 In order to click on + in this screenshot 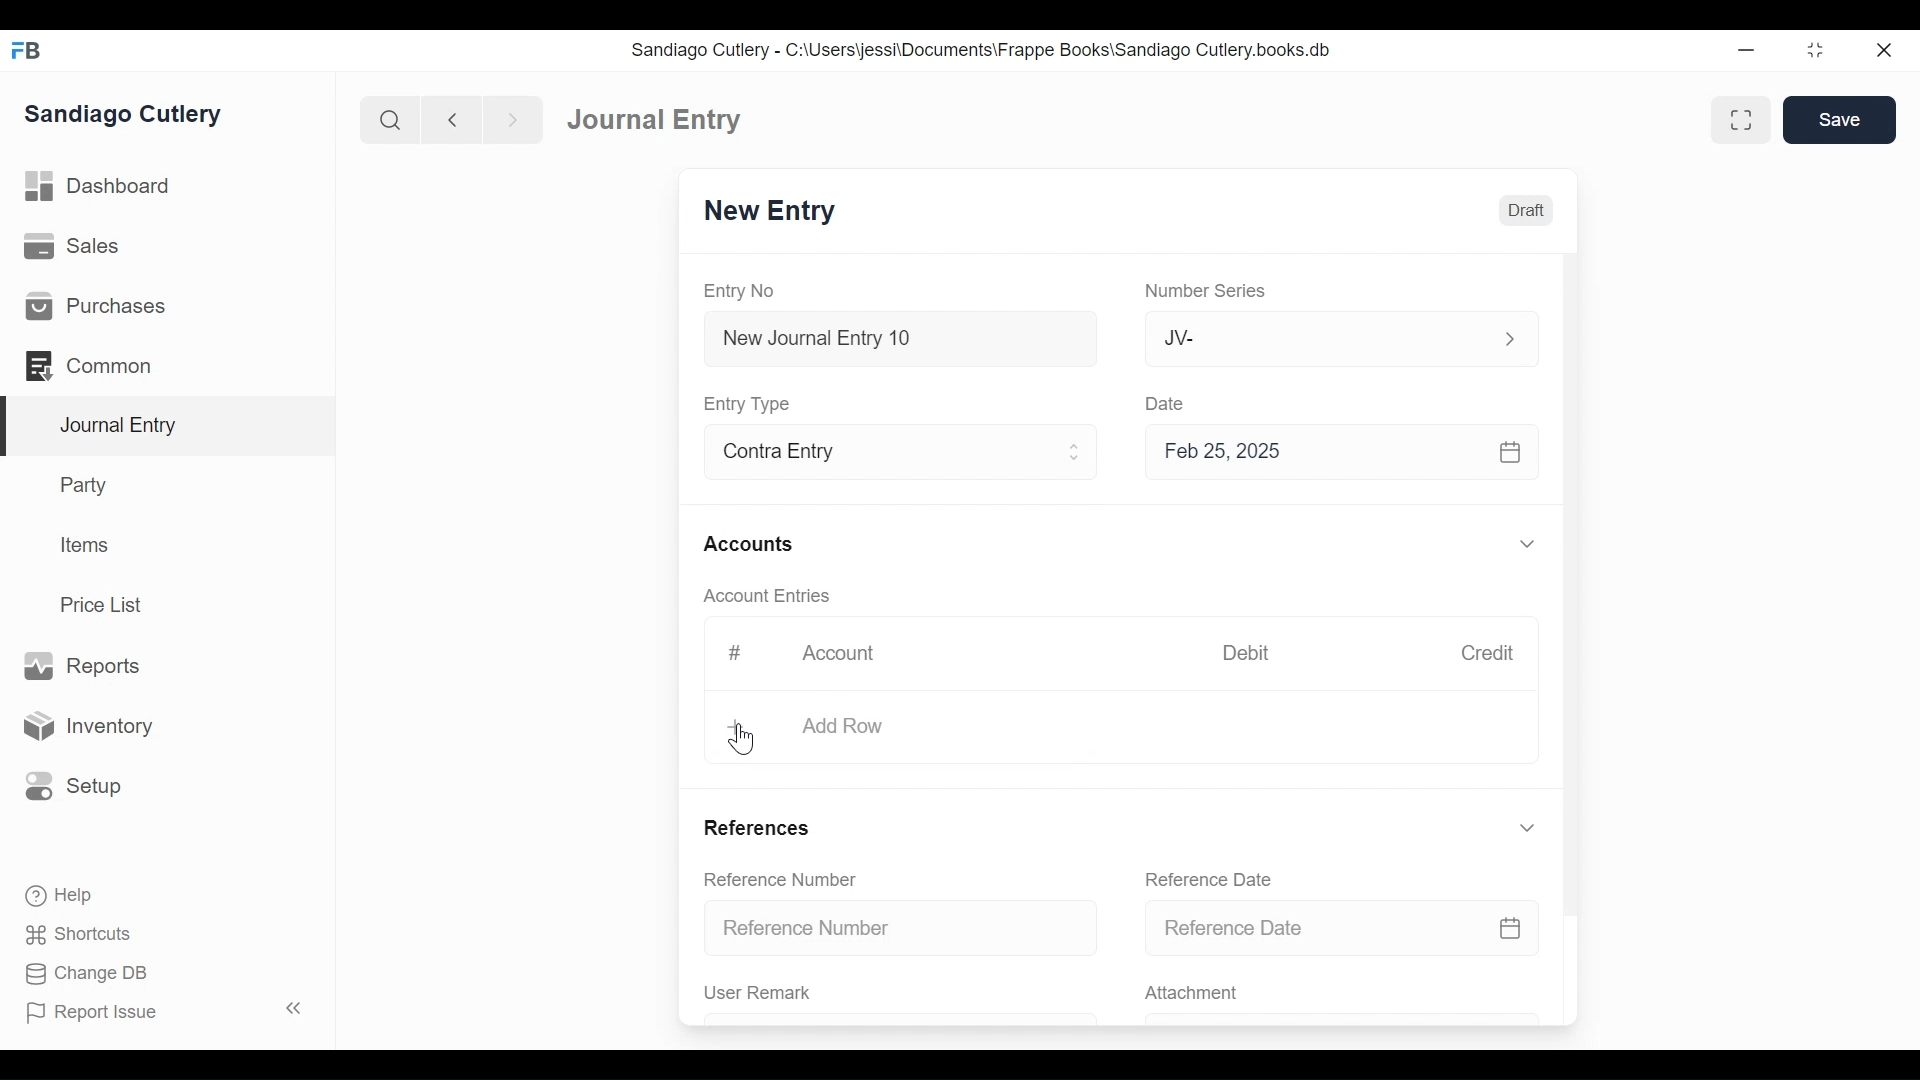, I will do `click(736, 727)`.